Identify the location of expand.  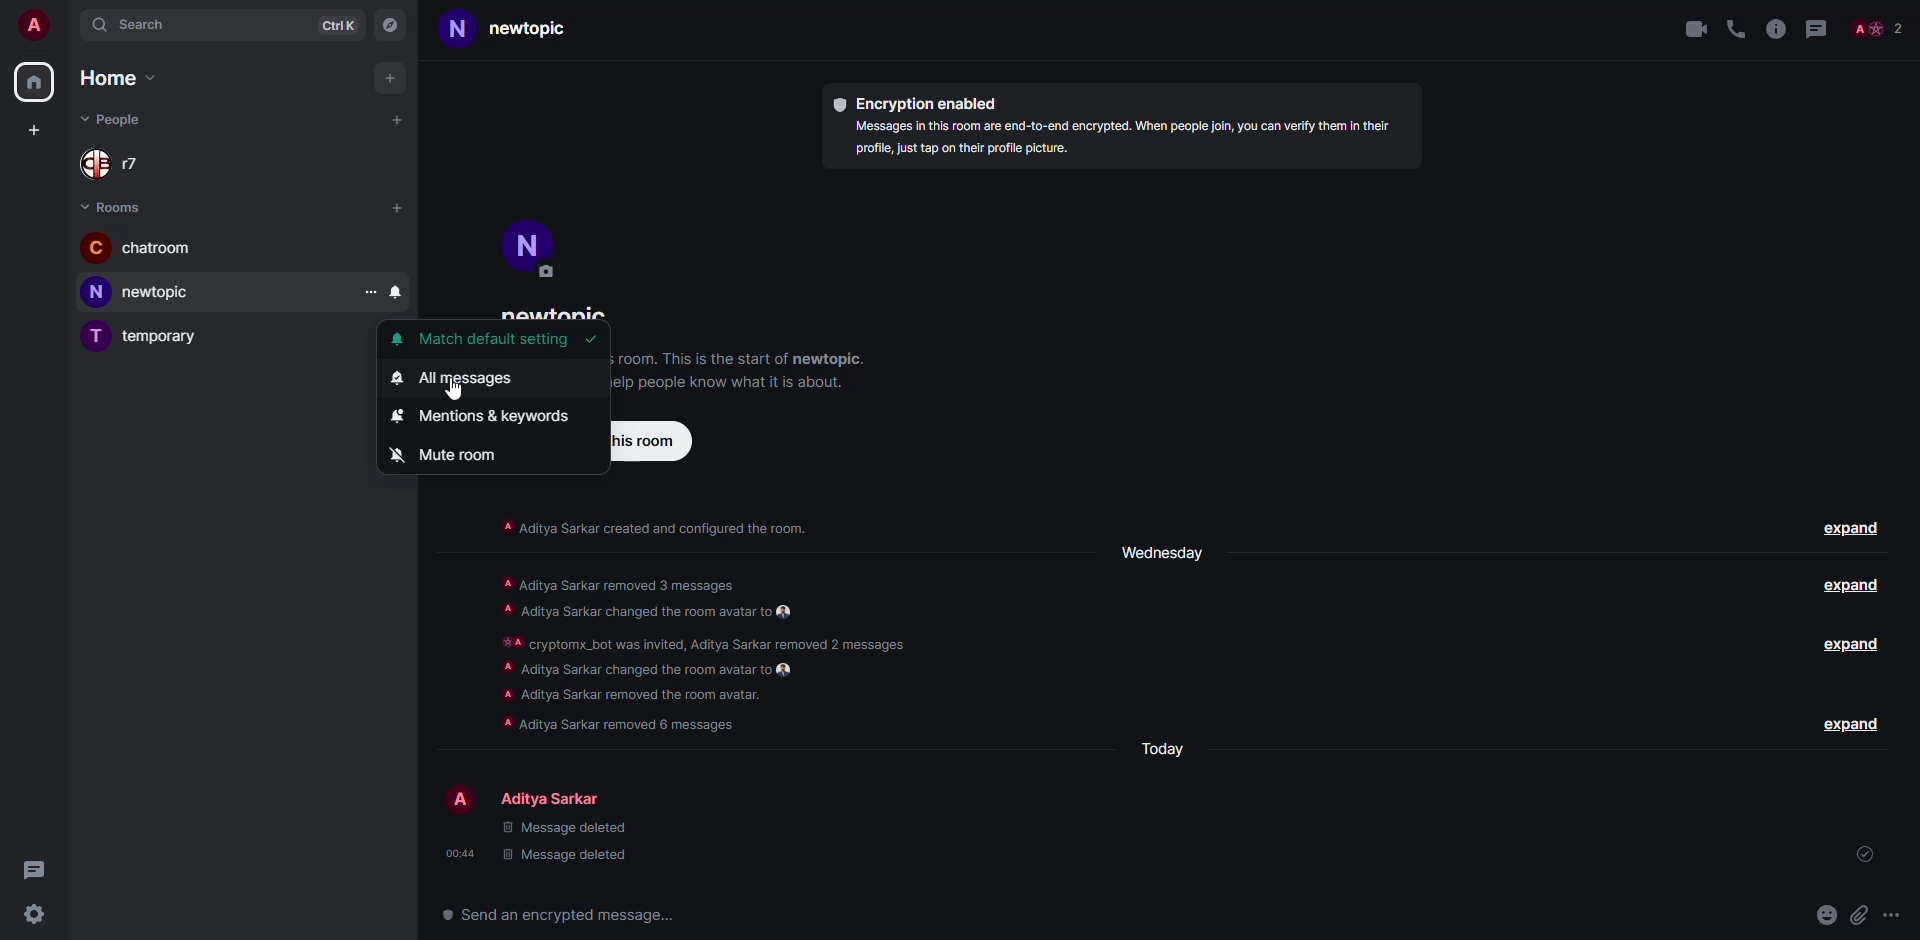
(1849, 645).